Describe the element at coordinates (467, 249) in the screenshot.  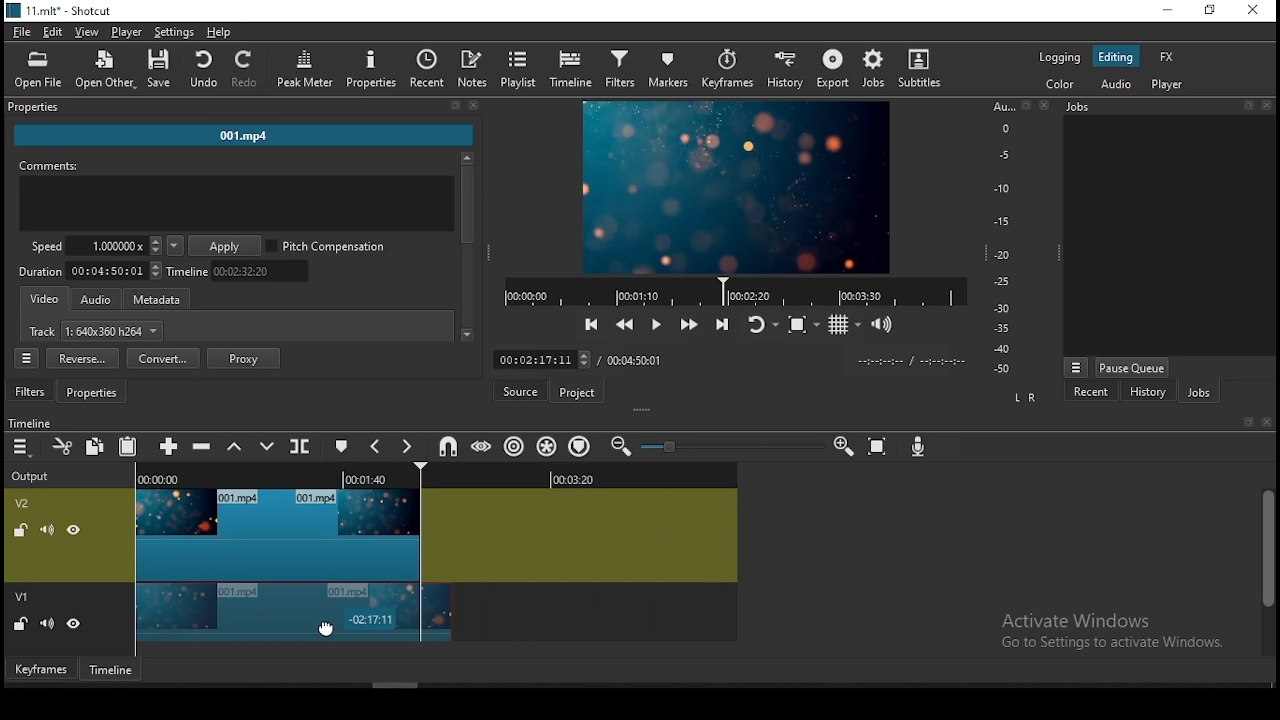
I see `SCROLLBAR` at that location.